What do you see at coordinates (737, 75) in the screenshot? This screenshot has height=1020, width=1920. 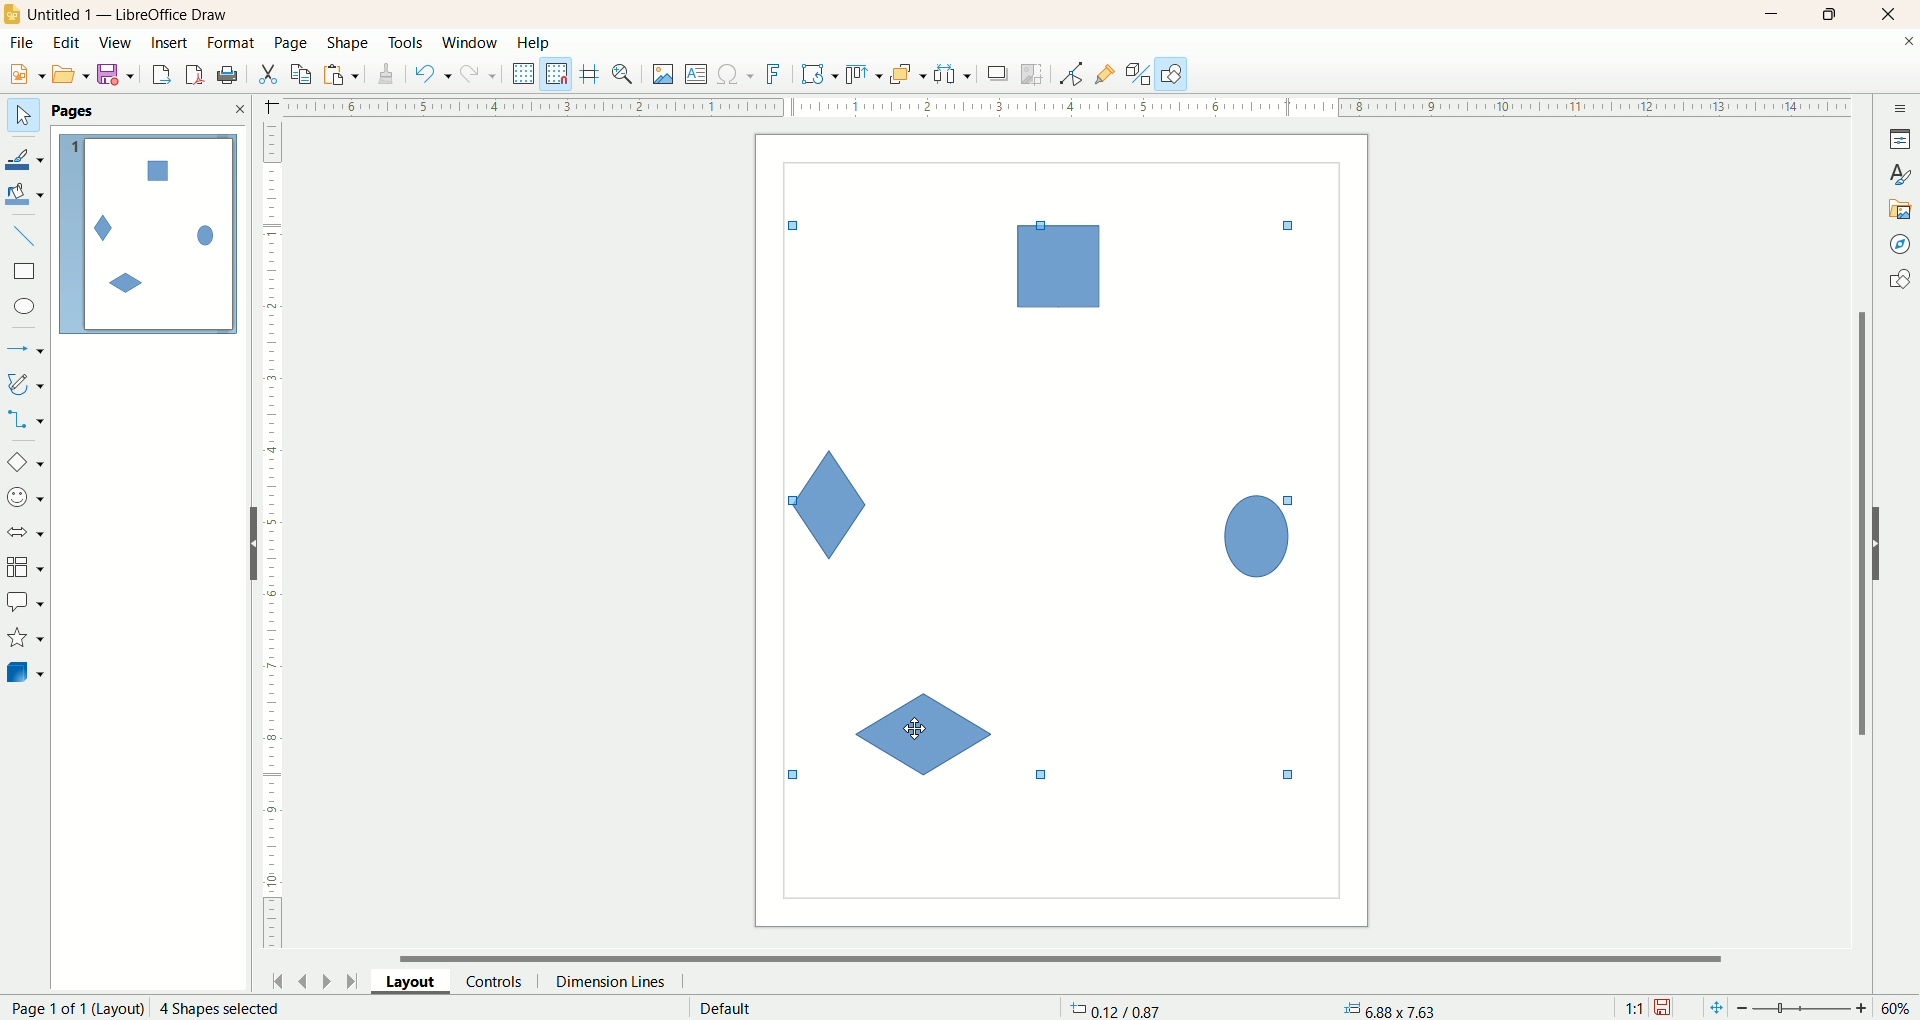 I see `special character` at bounding box center [737, 75].